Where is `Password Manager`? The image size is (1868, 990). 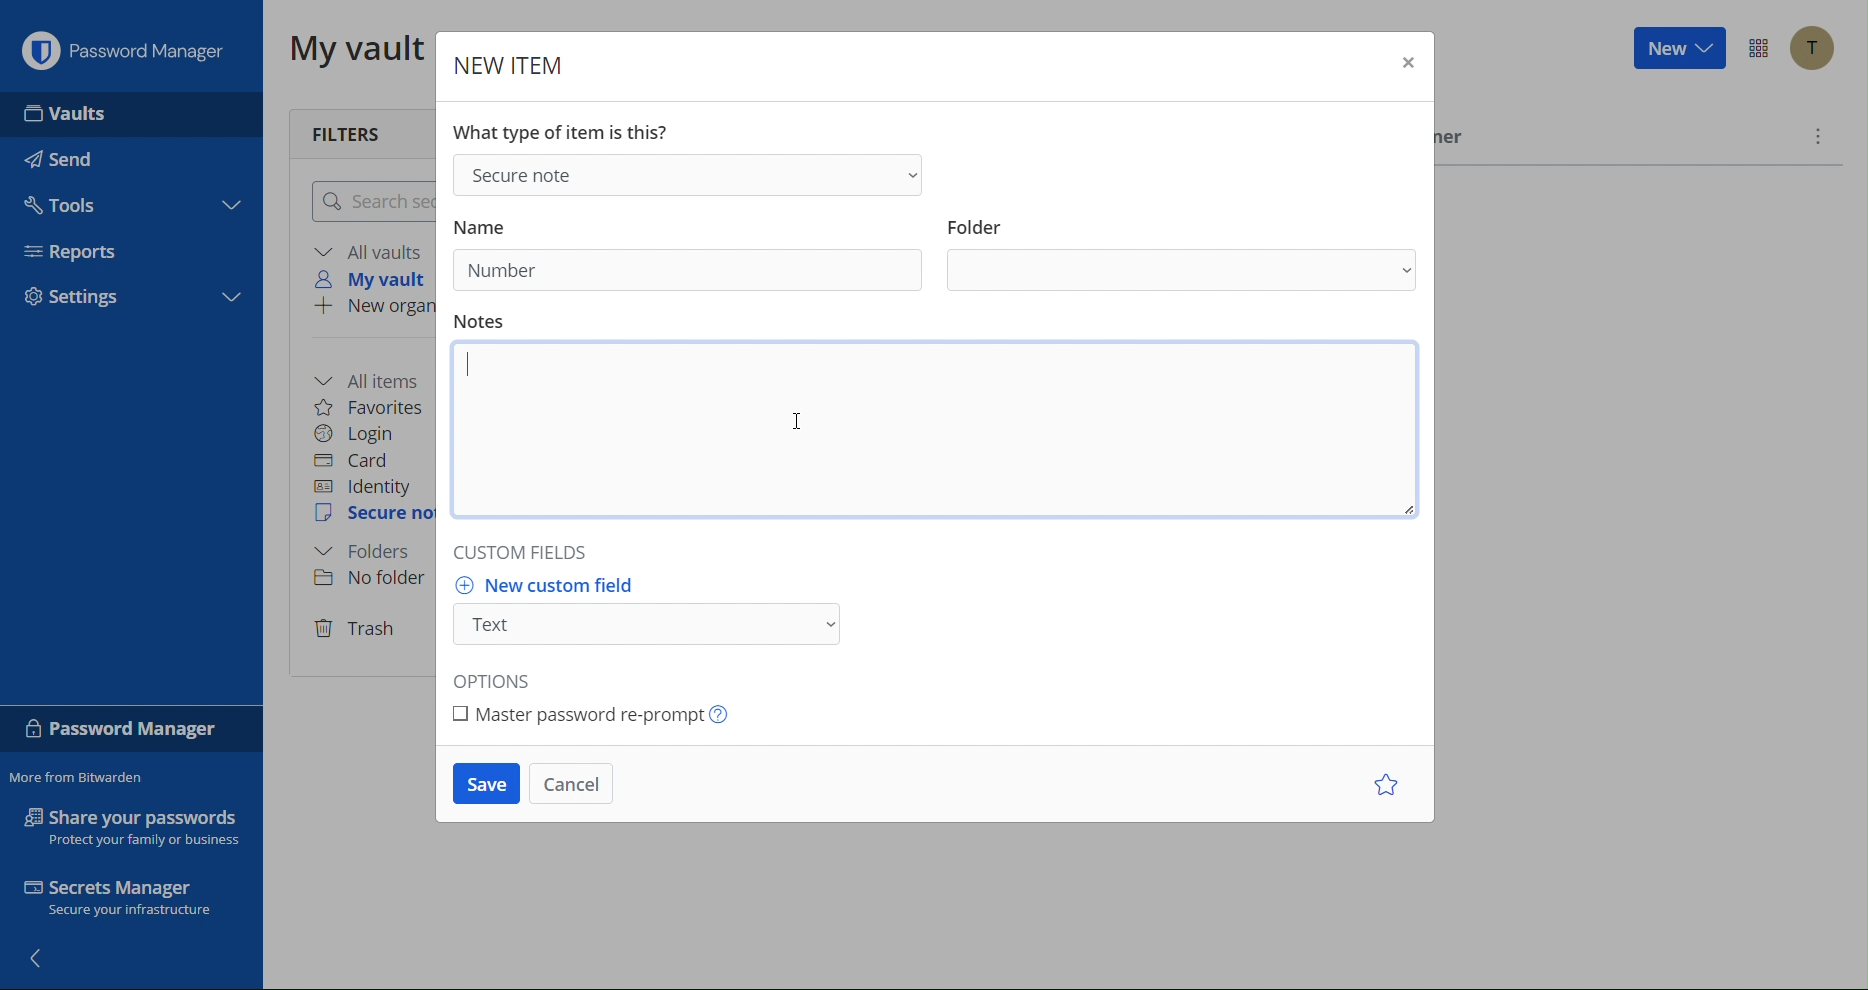 Password Manager is located at coordinates (128, 729).